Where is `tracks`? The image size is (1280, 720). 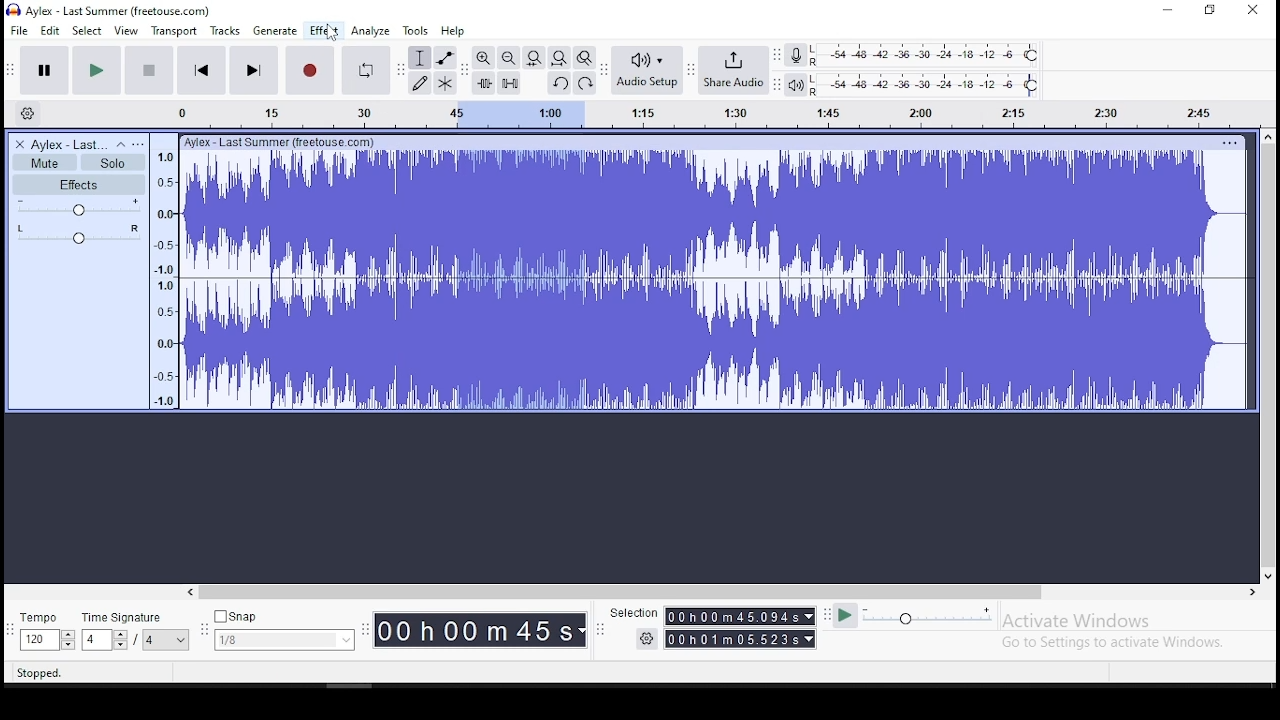 tracks is located at coordinates (225, 31).